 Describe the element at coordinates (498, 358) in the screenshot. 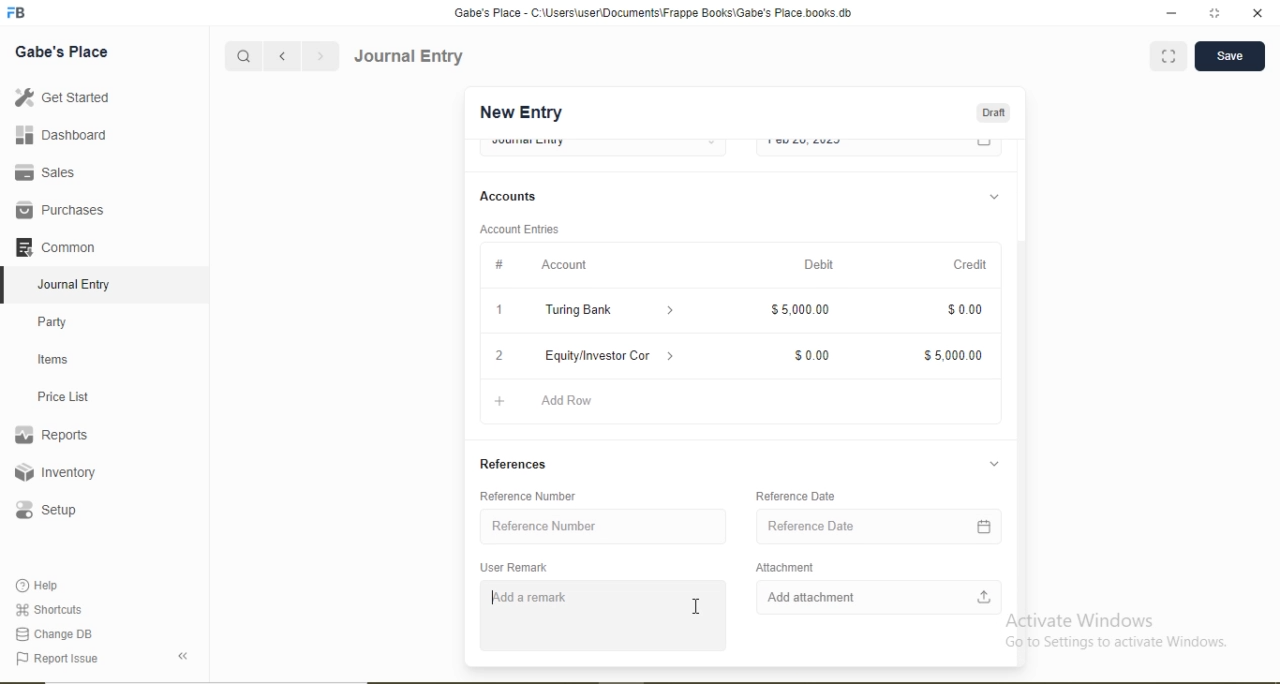

I see `2` at that location.